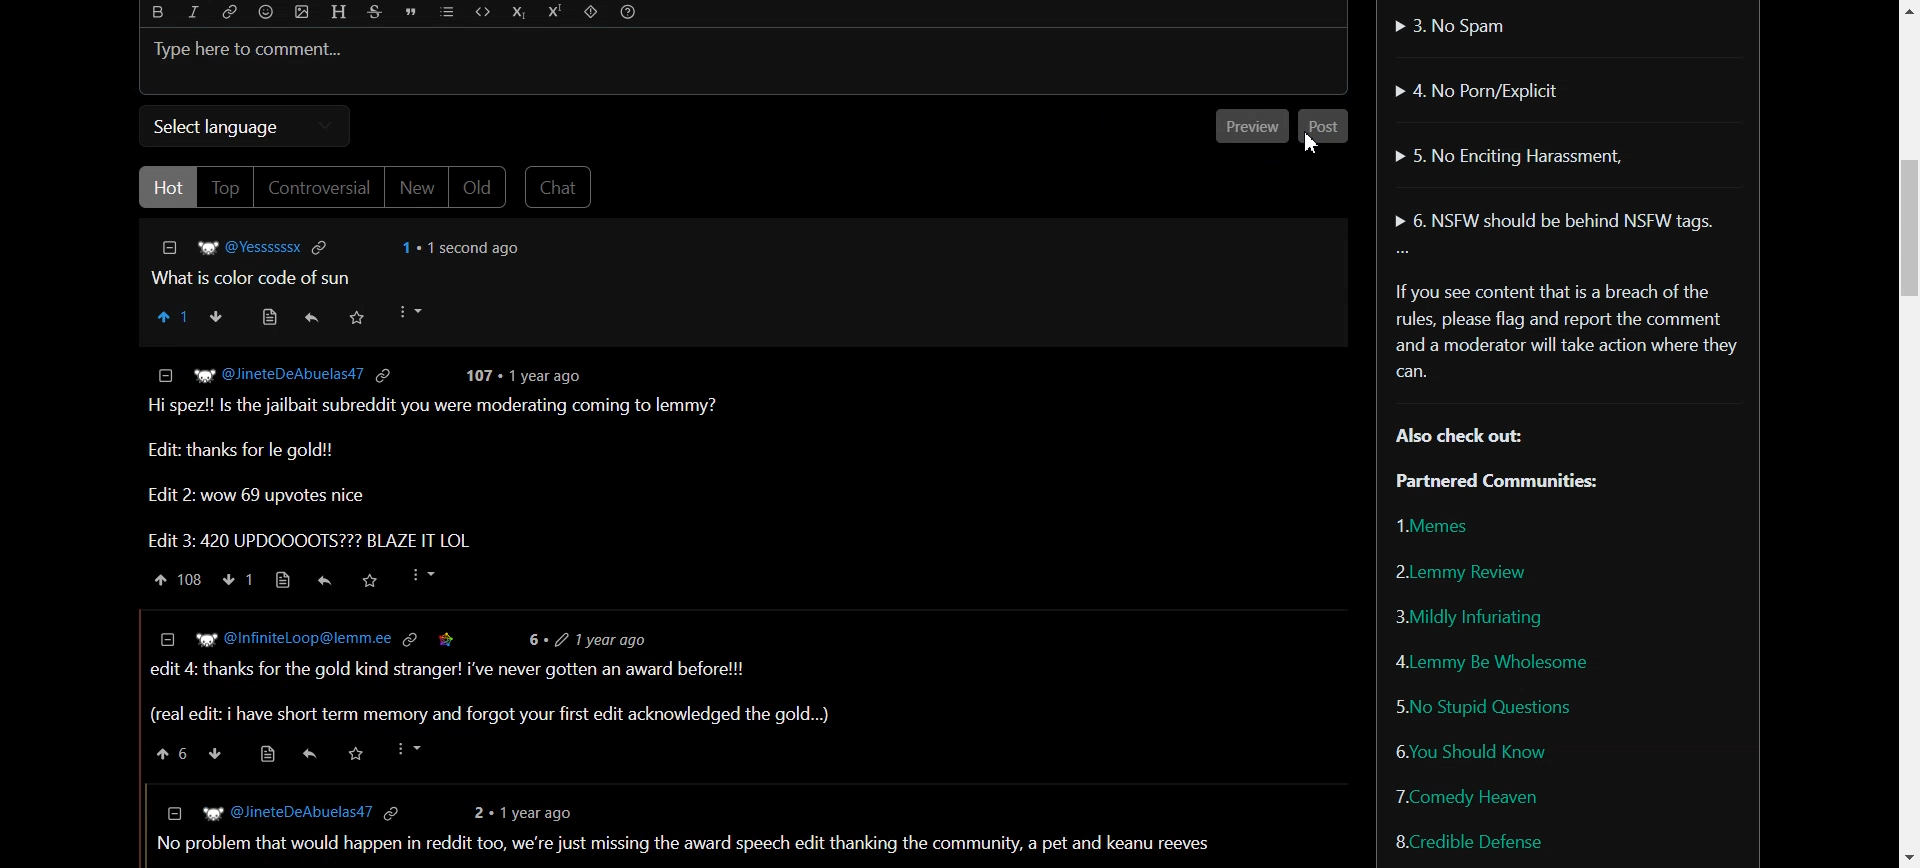  I want to click on collapse, so click(171, 814).